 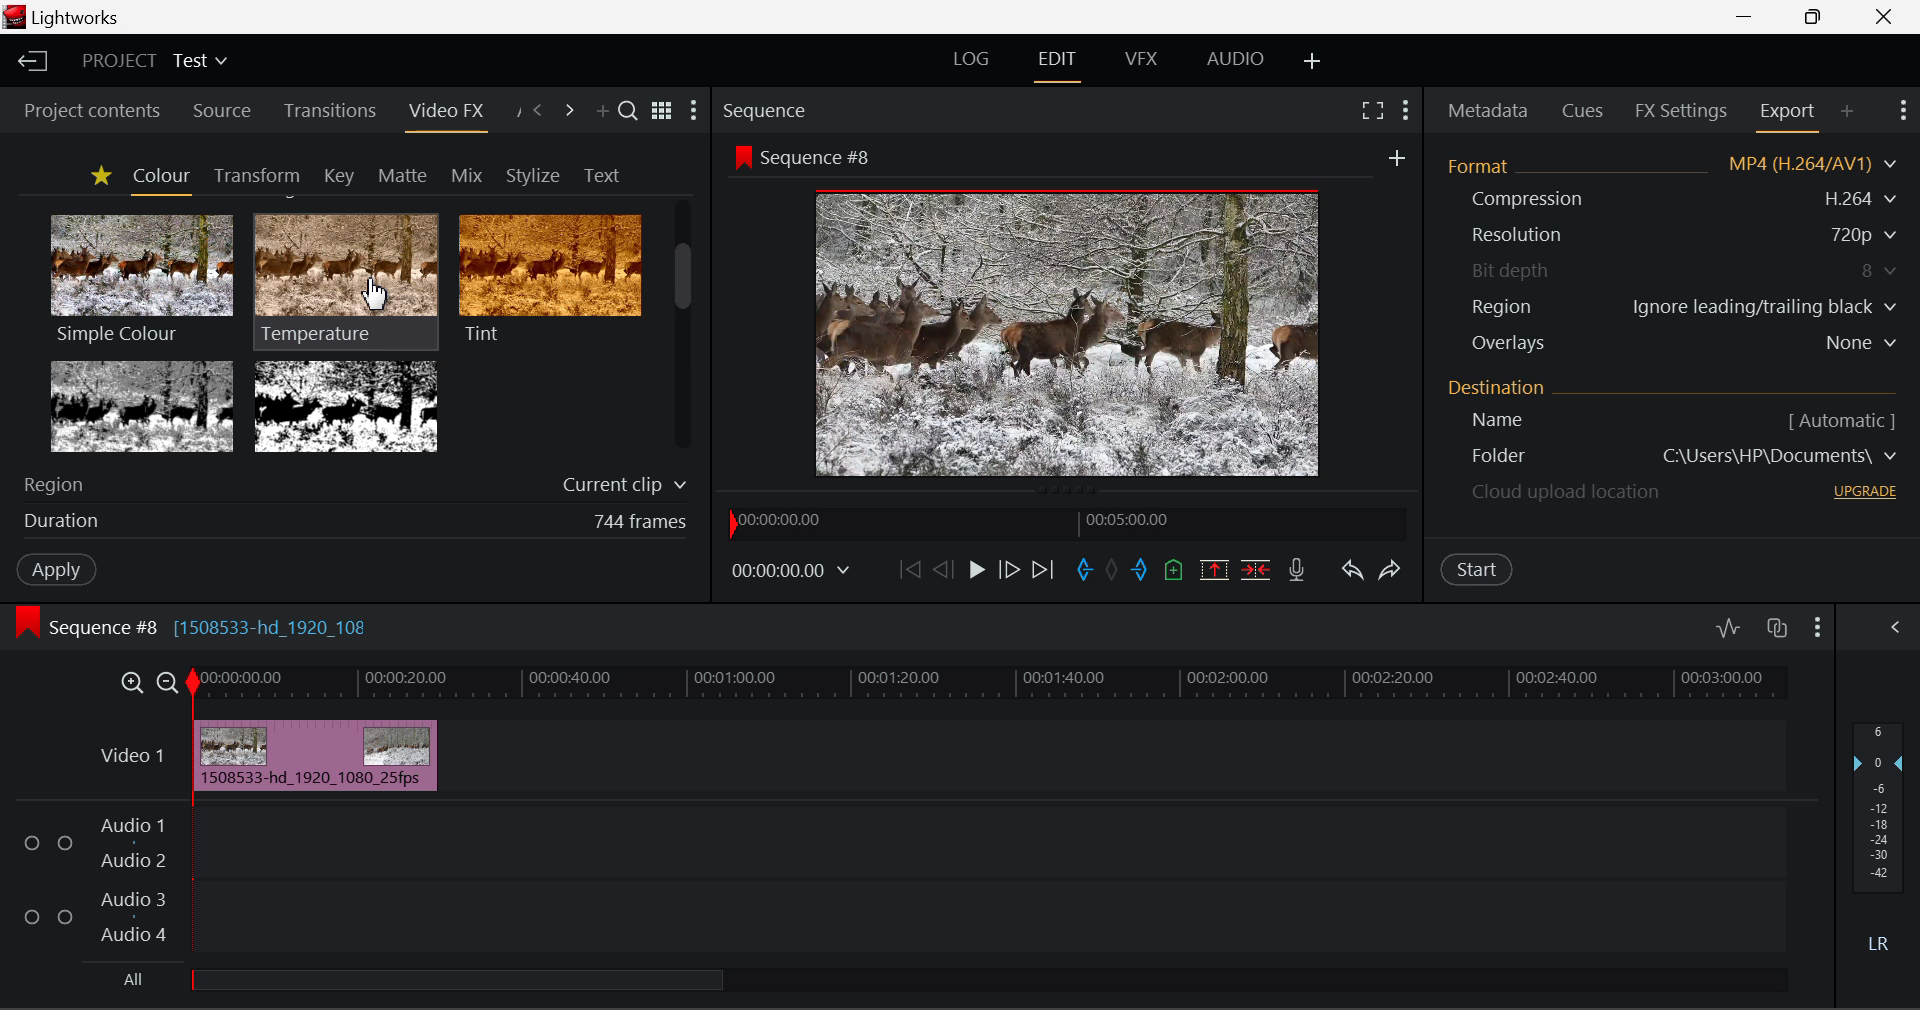 I want to click on Remove marked section, so click(x=1212, y=570).